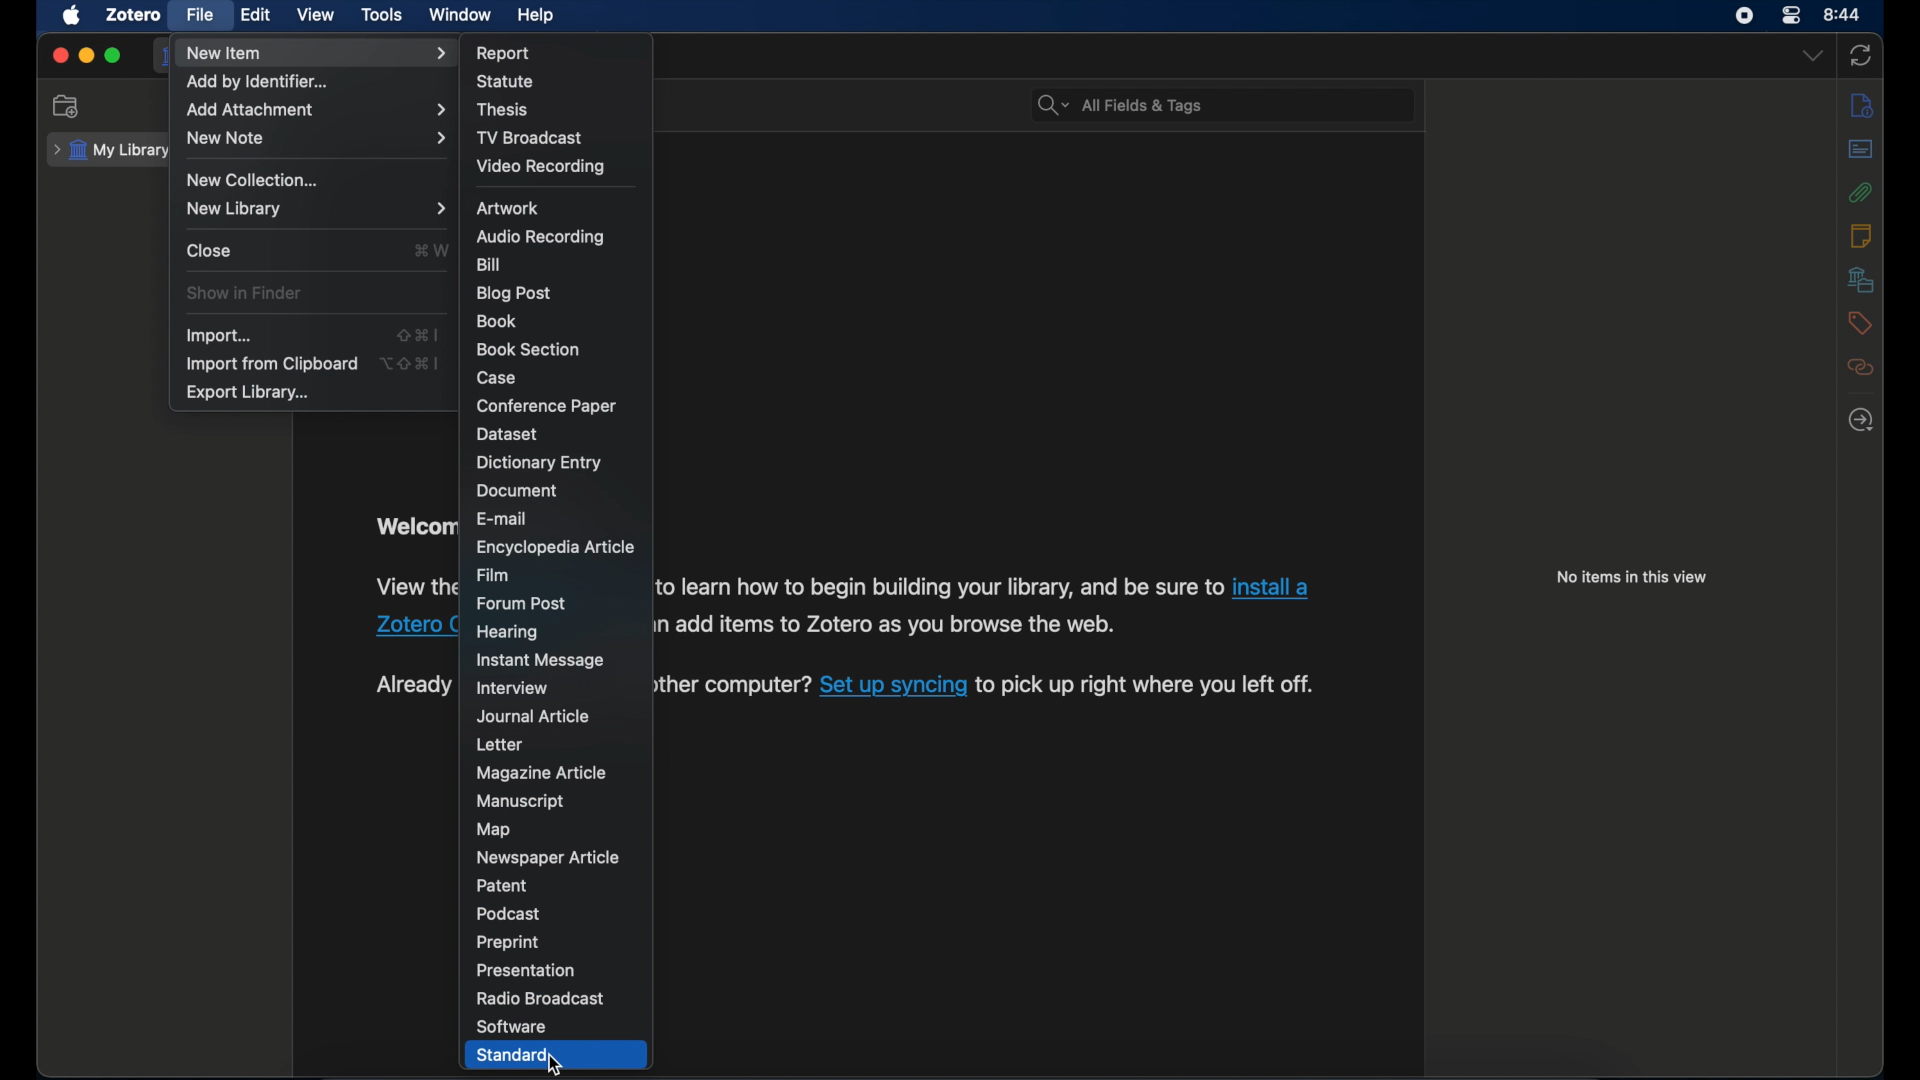 The width and height of the screenshot is (1920, 1080). What do you see at coordinates (526, 347) in the screenshot?
I see `book section` at bounding box center [526, 347].